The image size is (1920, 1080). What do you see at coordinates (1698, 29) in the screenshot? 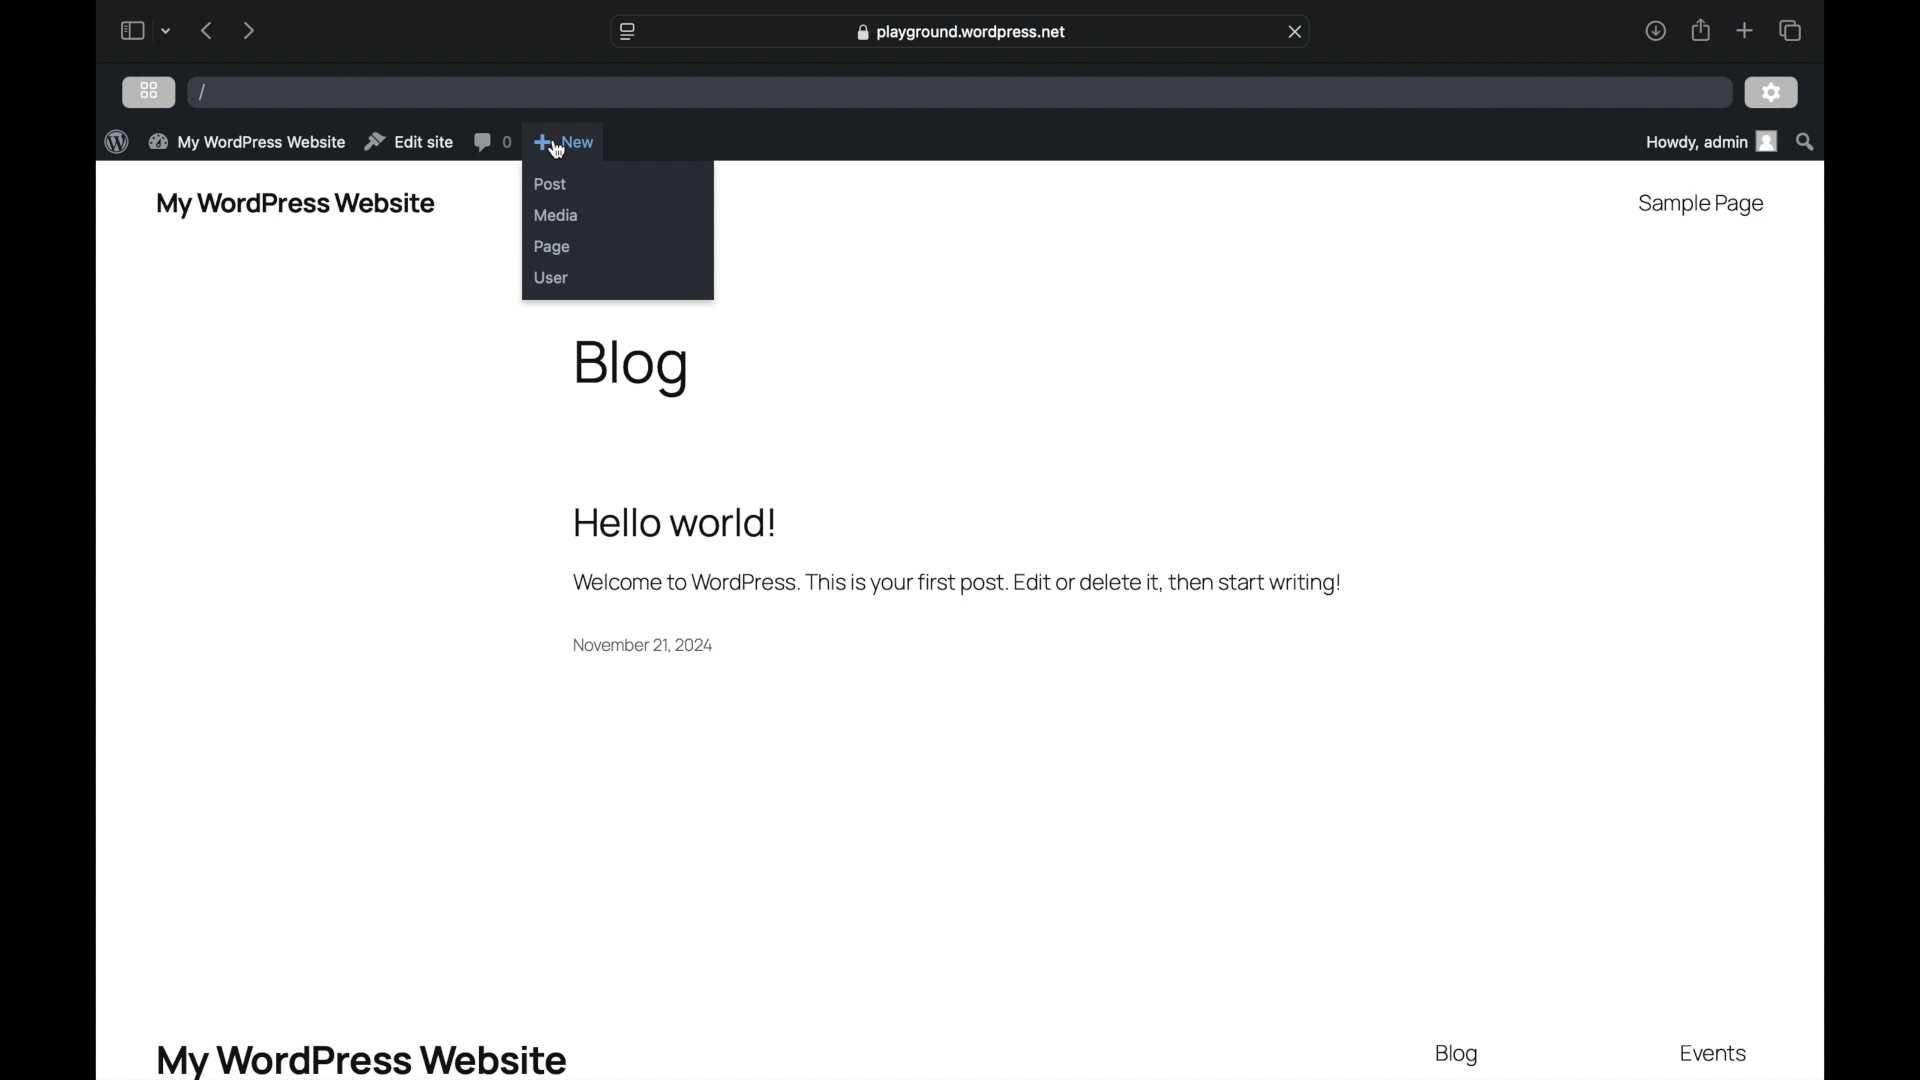
I see `share` at bounding box center [1698, 29].